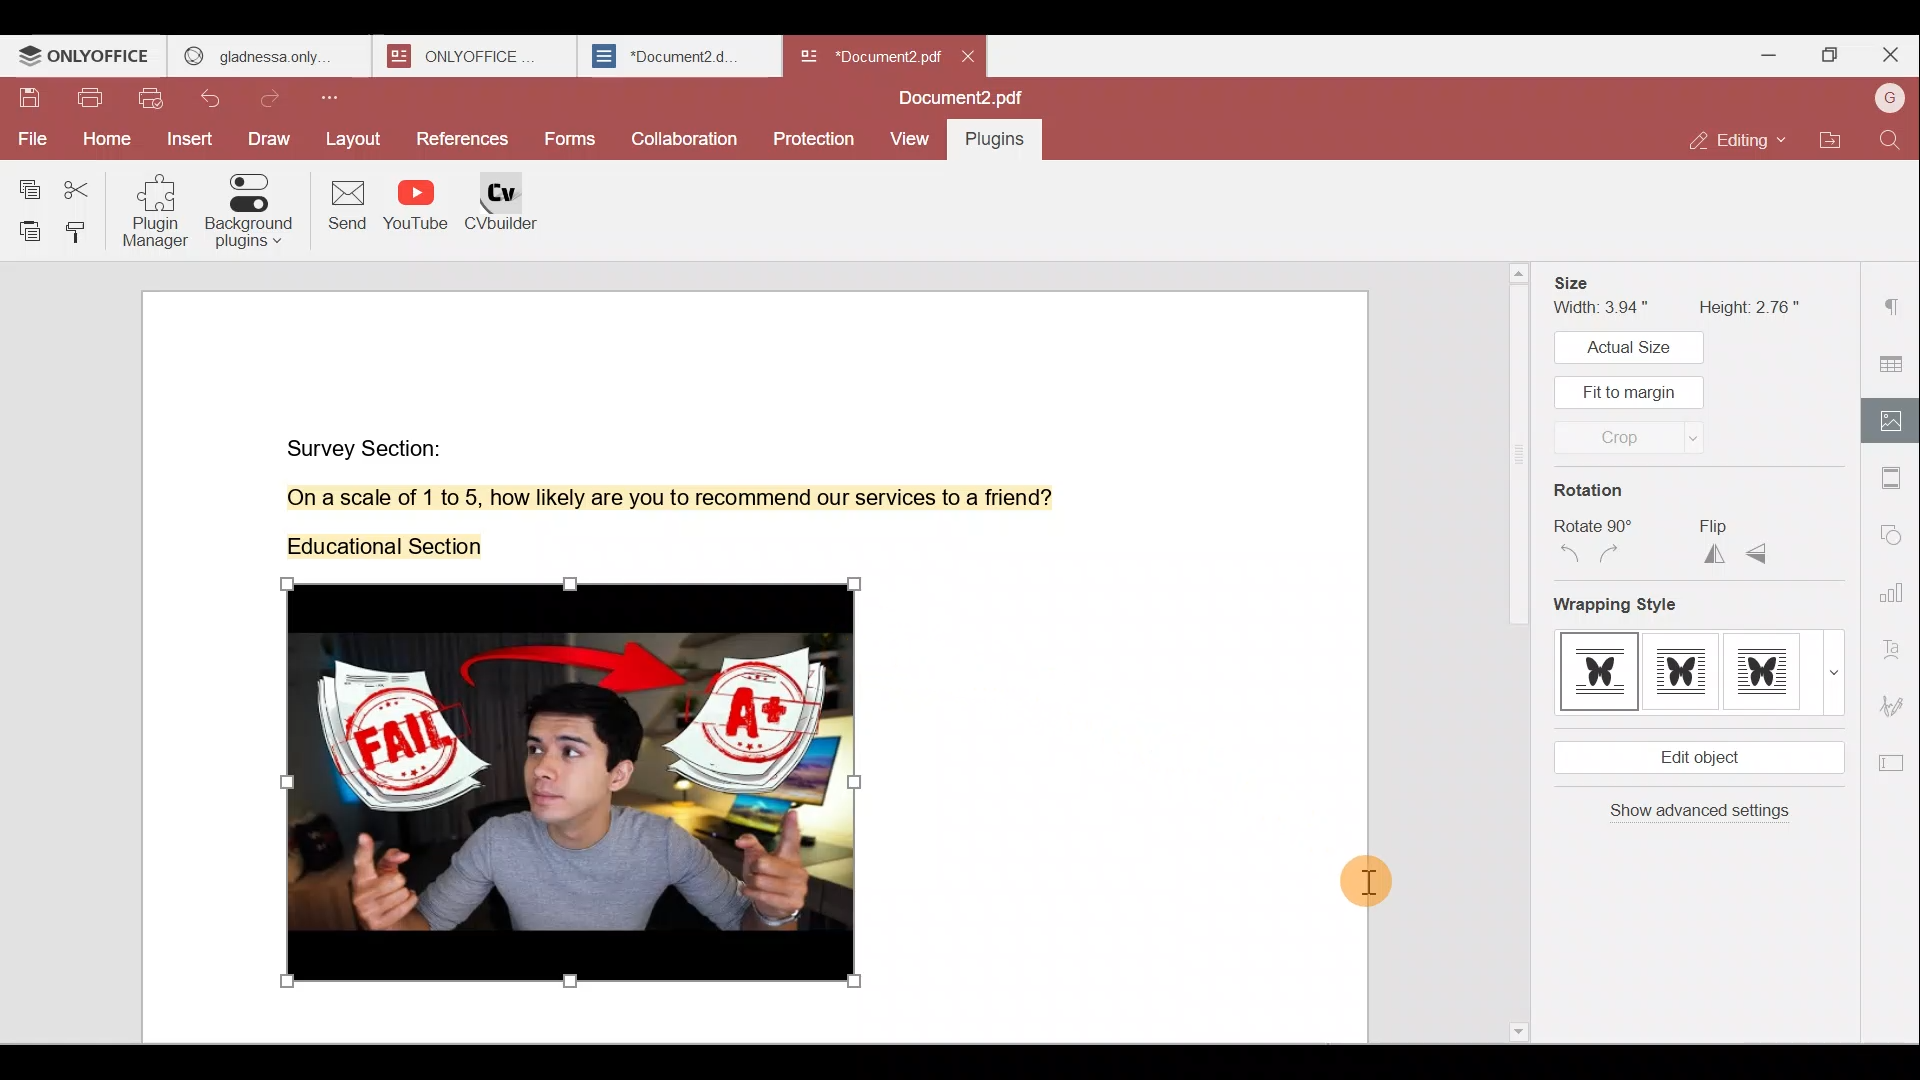 This screenshot has width=1920, height=1080. What do you see at coordinates (578, 791) in the screenshot?
I see `image` at bounding box center [578, 791].